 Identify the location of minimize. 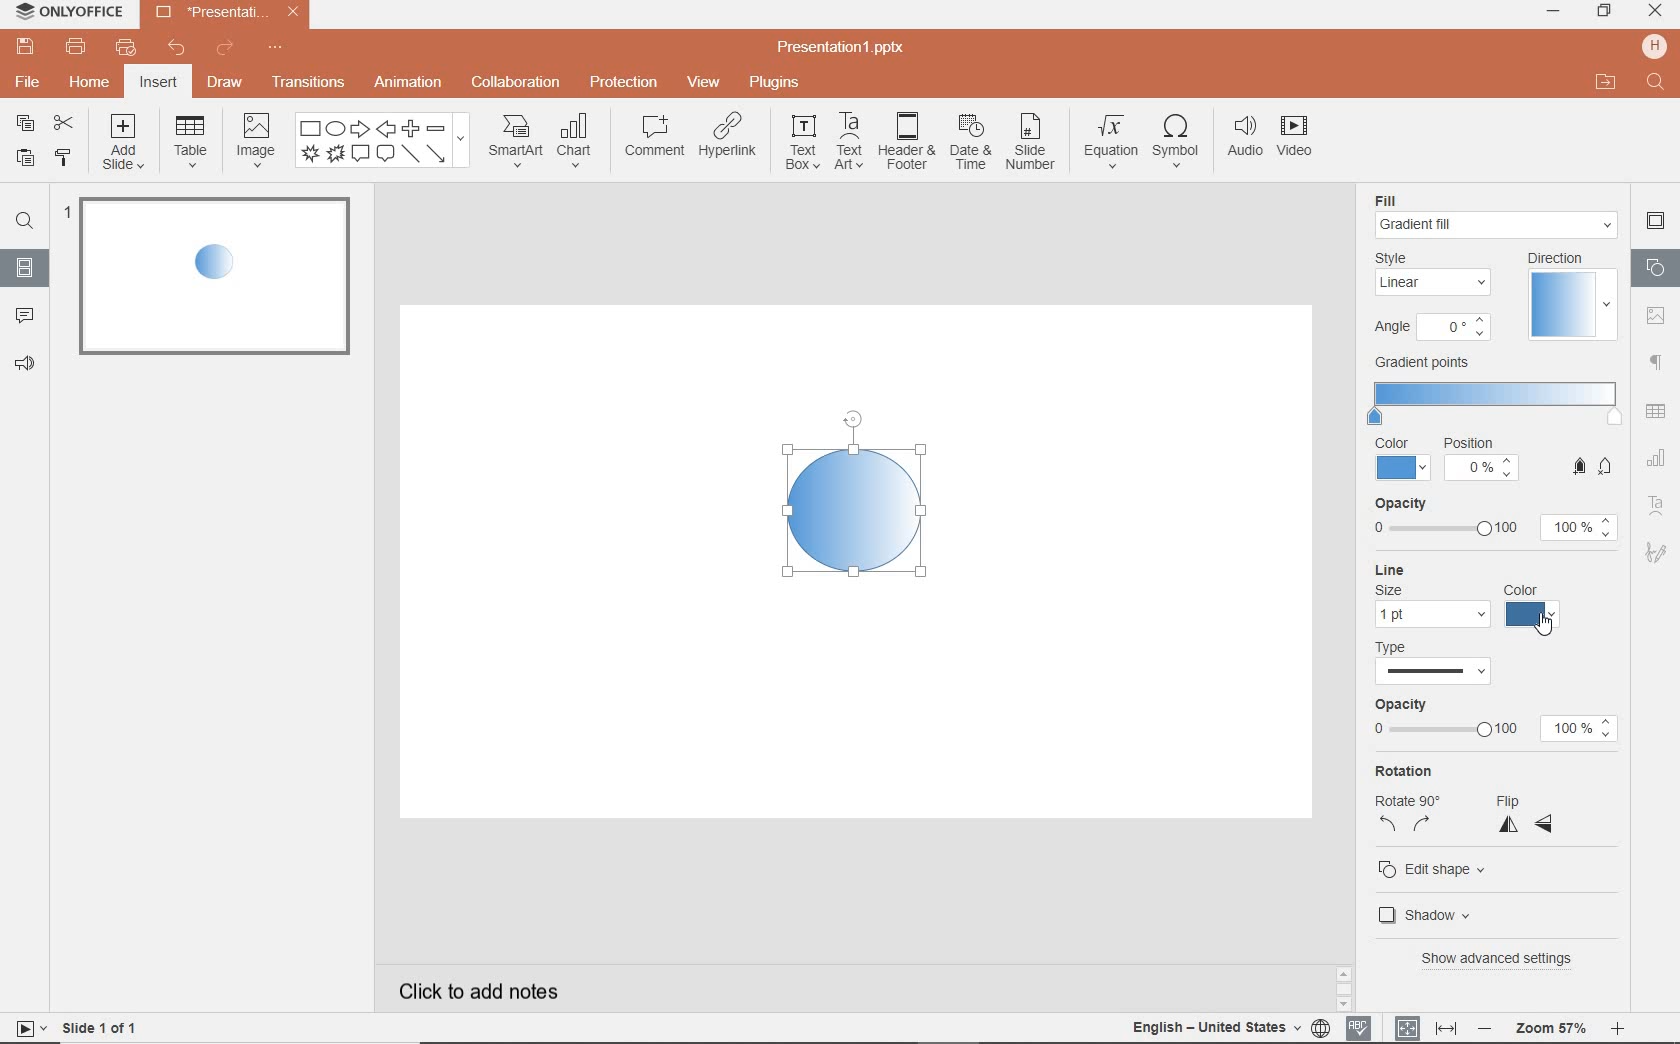
(1555, 11).